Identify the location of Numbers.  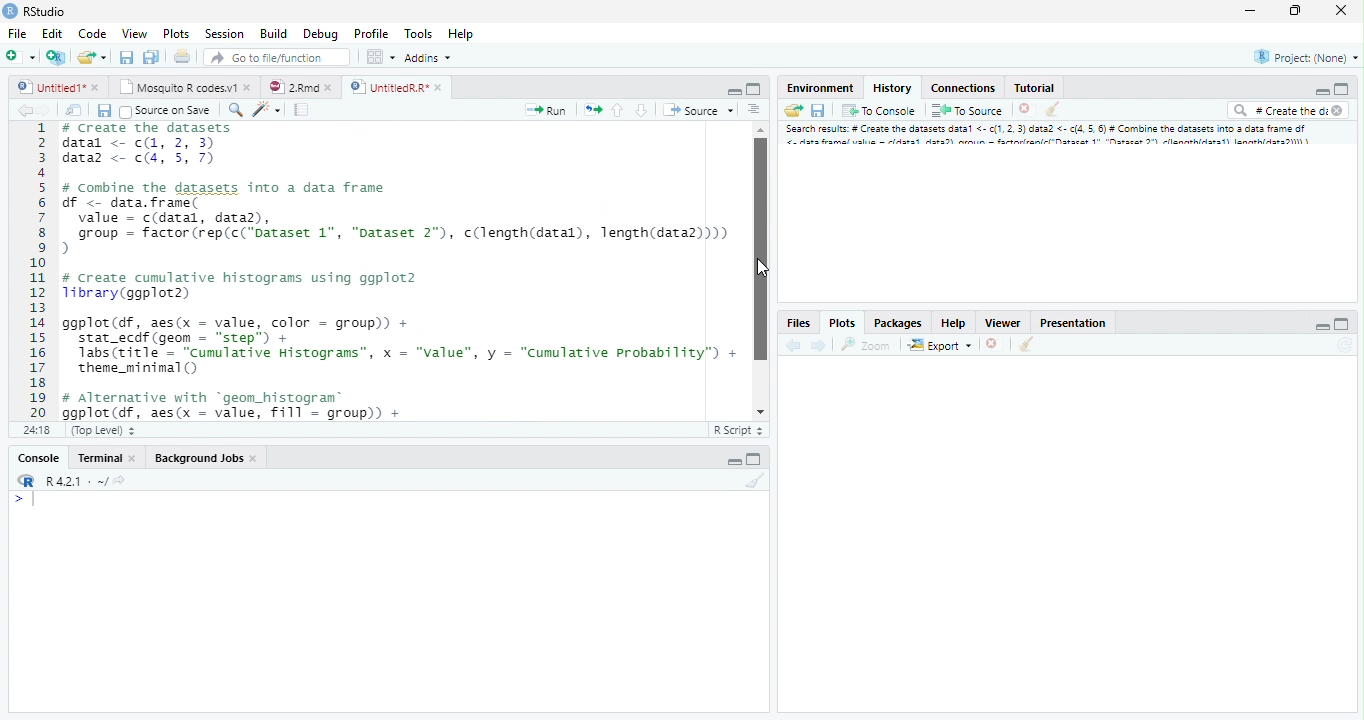
(40, 269).